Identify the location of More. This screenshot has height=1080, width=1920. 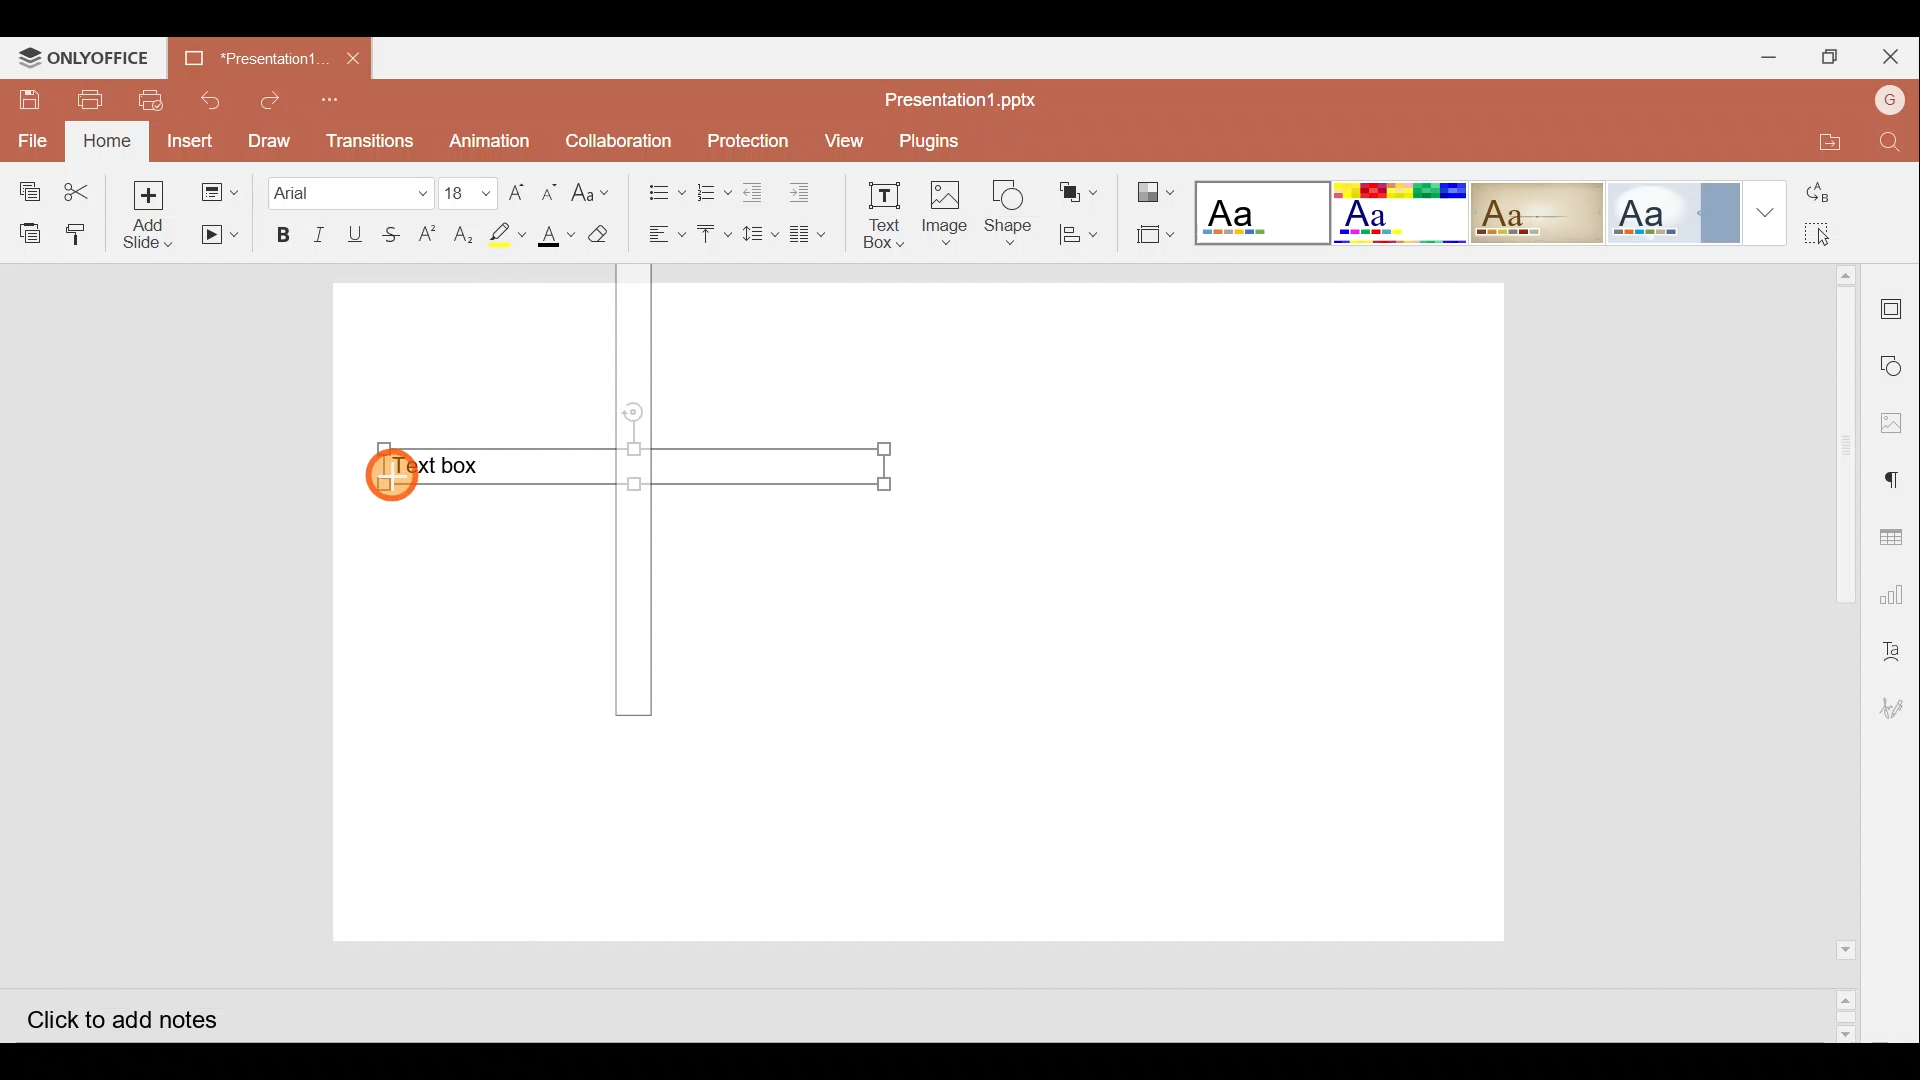
(1766, 212).